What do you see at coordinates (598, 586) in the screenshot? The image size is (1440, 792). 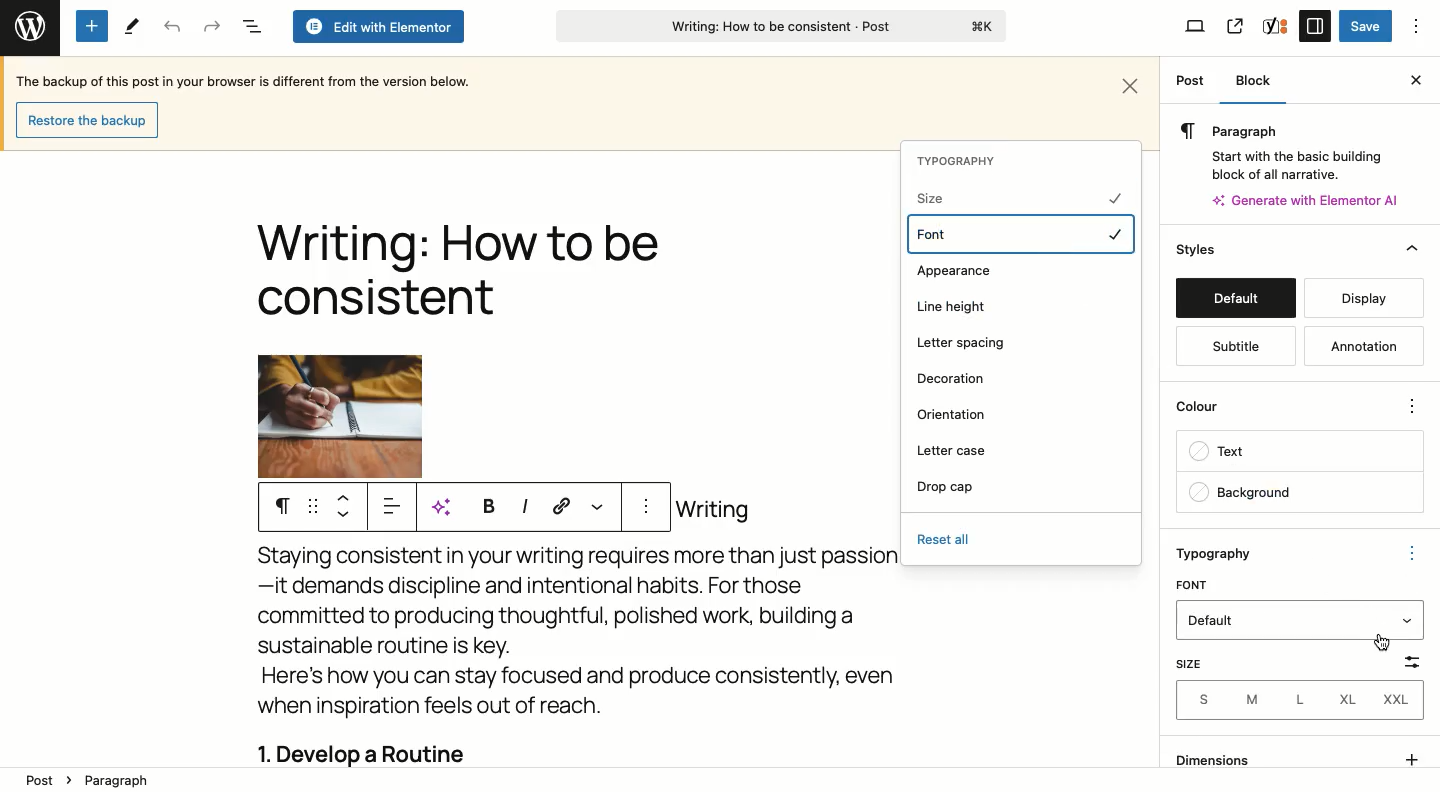 I see `typing` at bounding box center [598, 586].